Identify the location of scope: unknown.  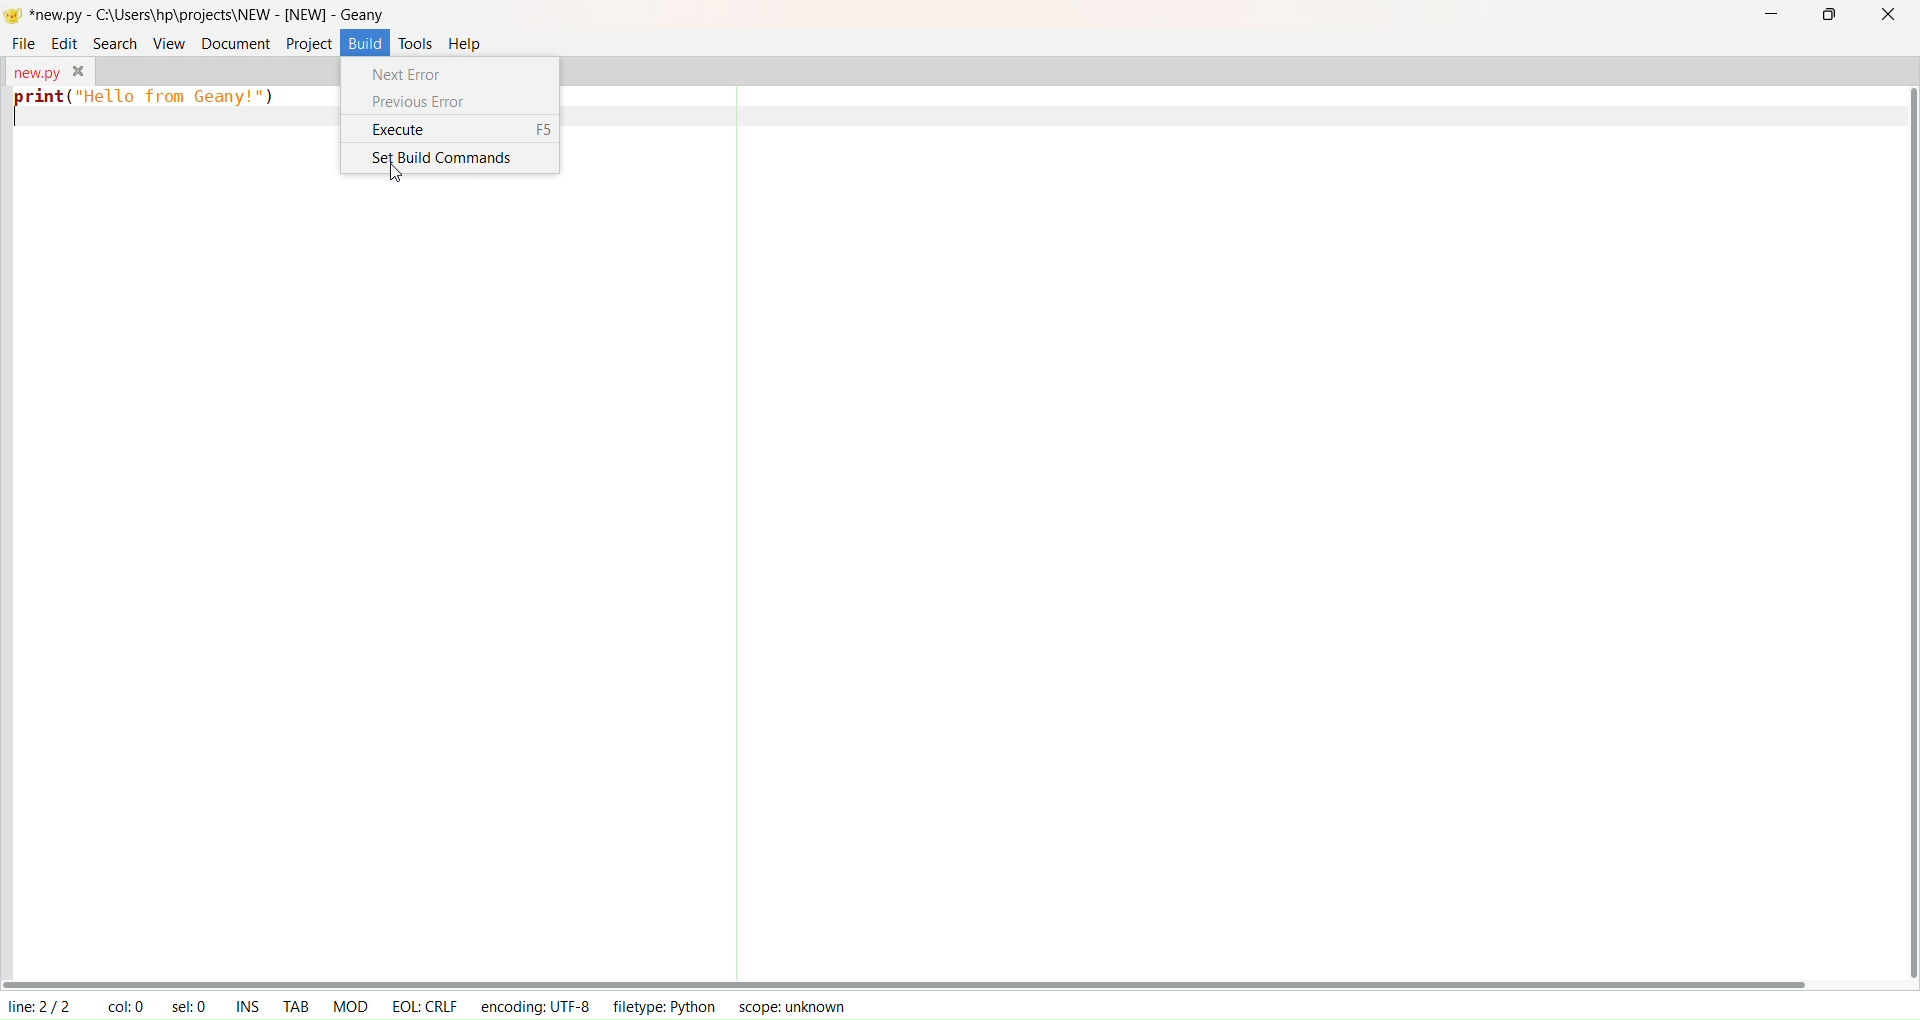
(788, 1006).